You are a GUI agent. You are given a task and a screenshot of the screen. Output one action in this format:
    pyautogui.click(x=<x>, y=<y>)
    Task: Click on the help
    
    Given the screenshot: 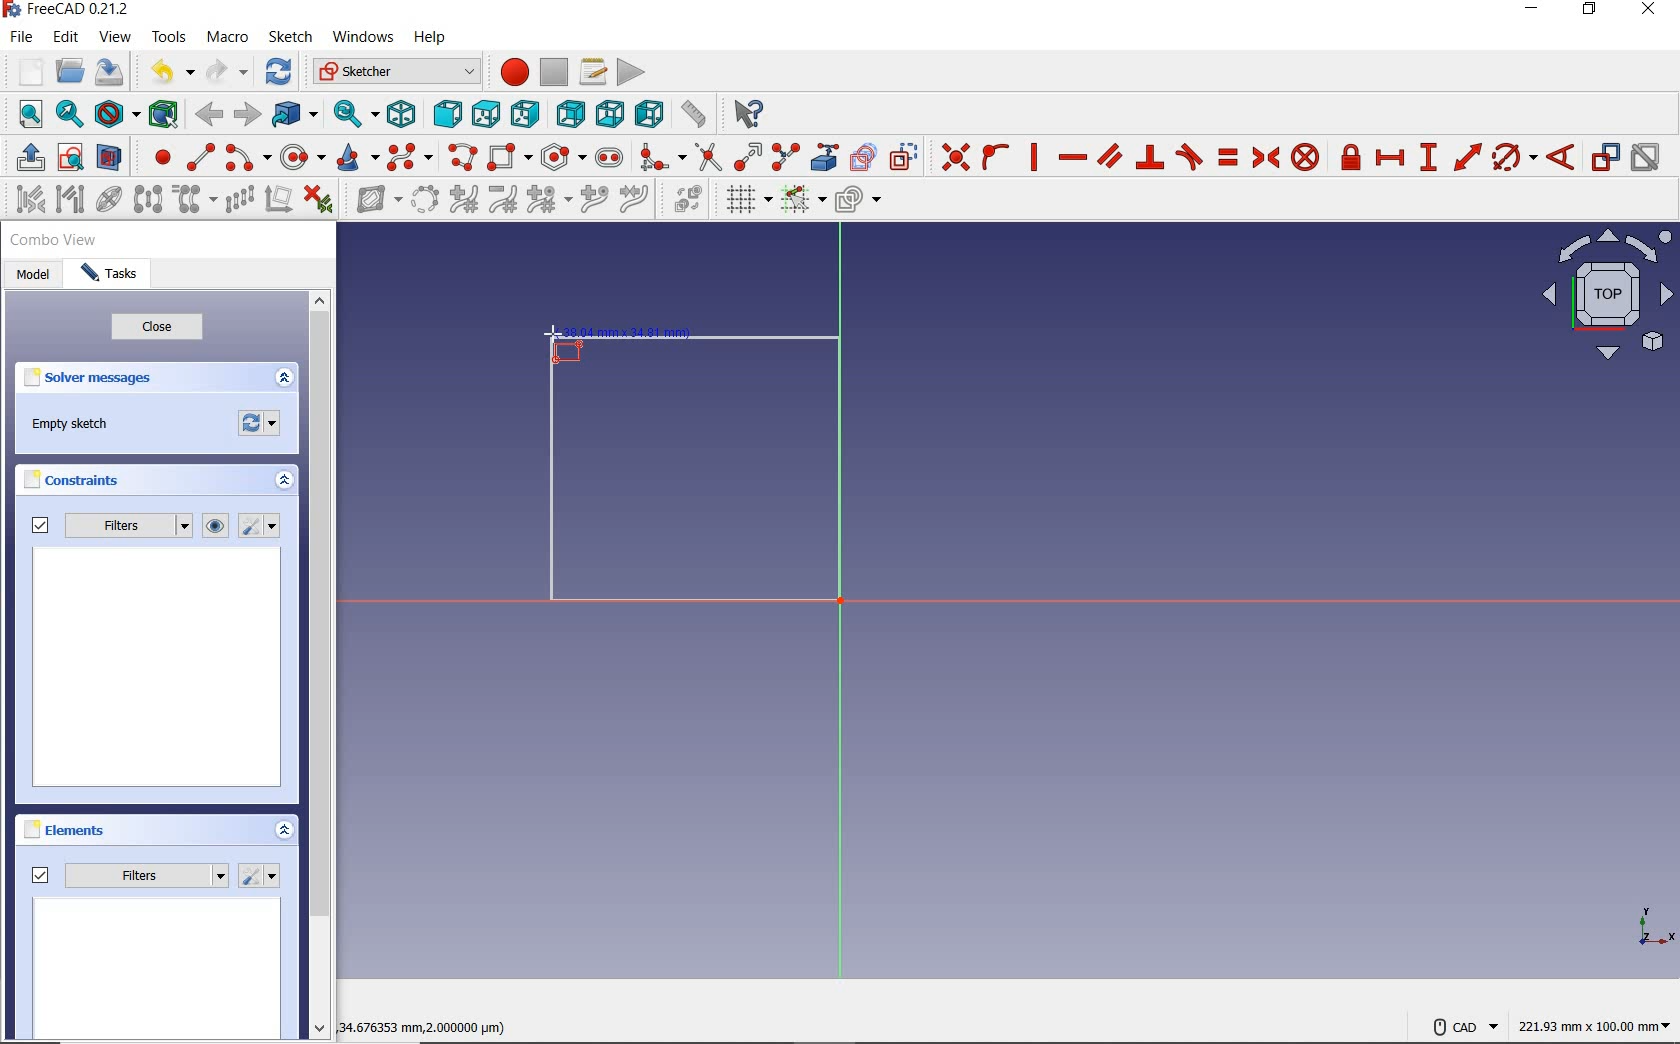 What is the action you would take?
    pyautogui.click(x=433, y=40)
    